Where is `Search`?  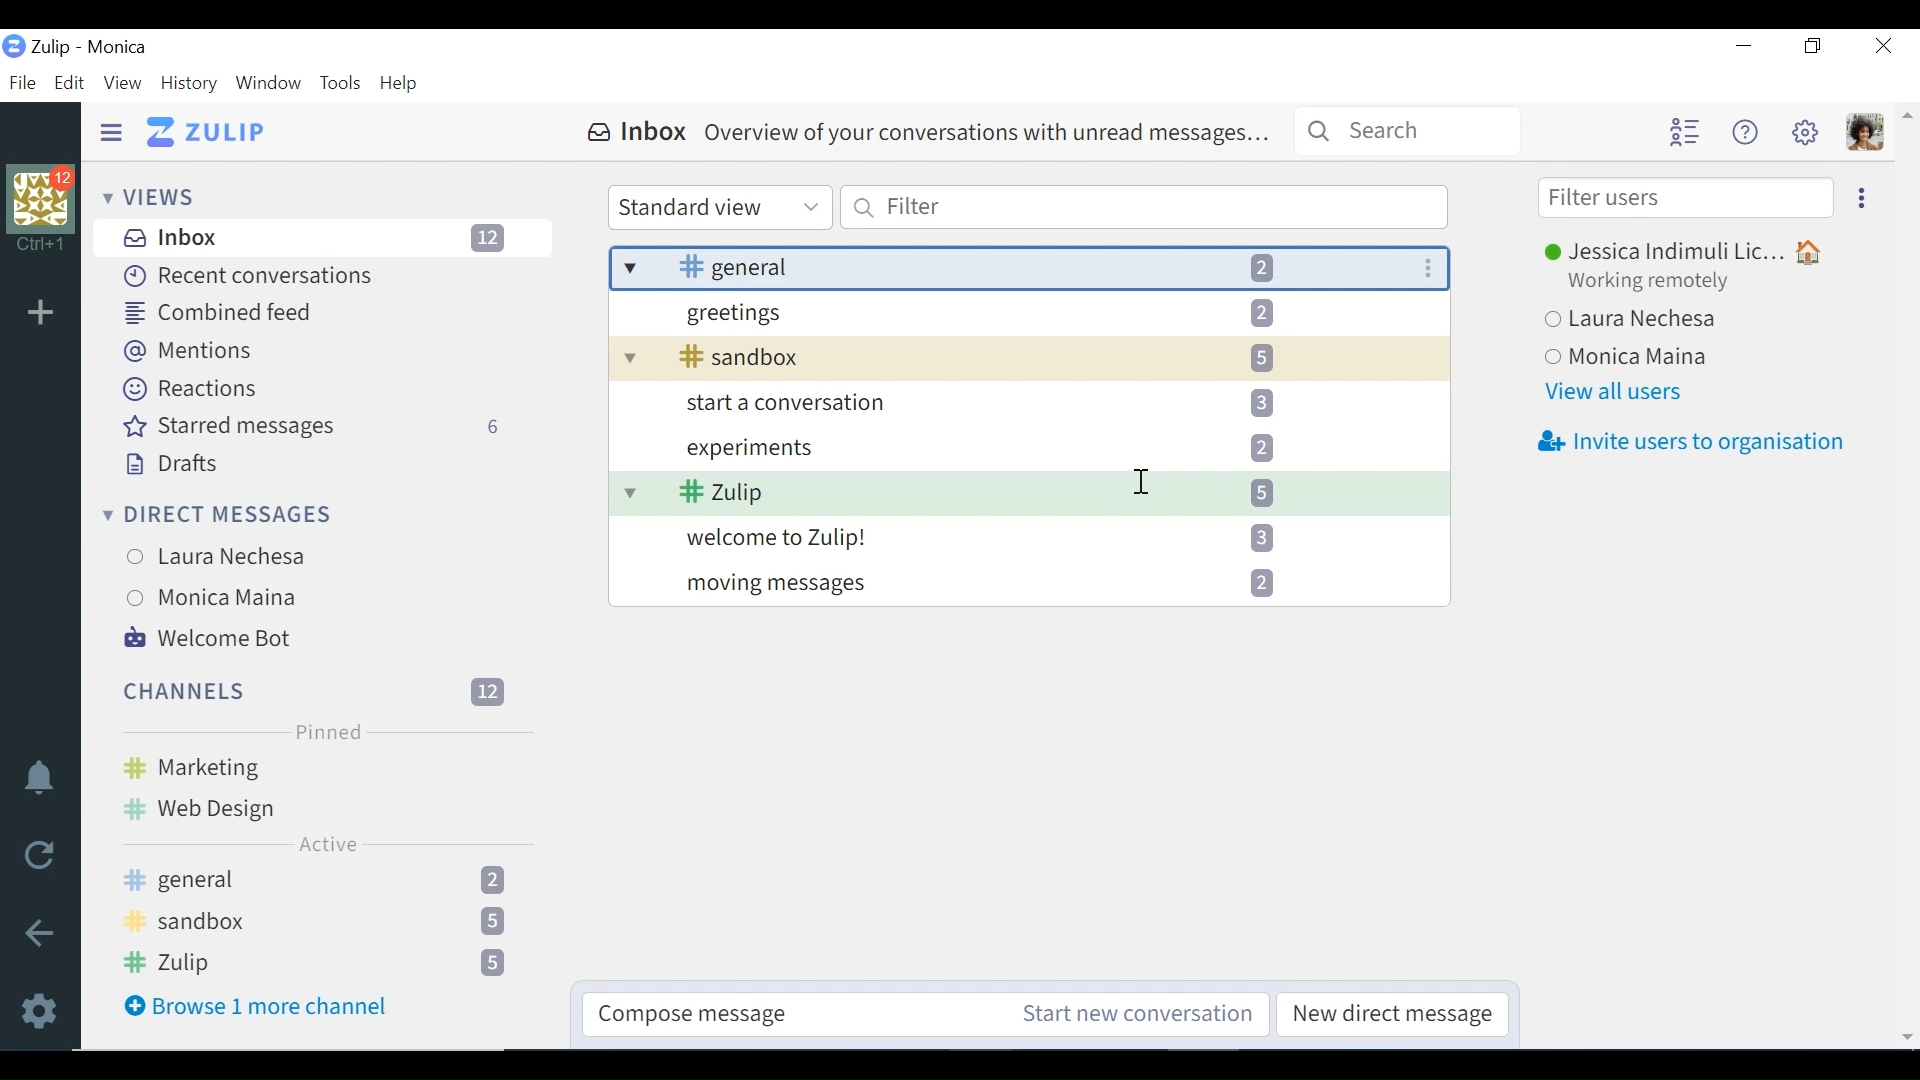 Search is located at coordinates (1406, 133).